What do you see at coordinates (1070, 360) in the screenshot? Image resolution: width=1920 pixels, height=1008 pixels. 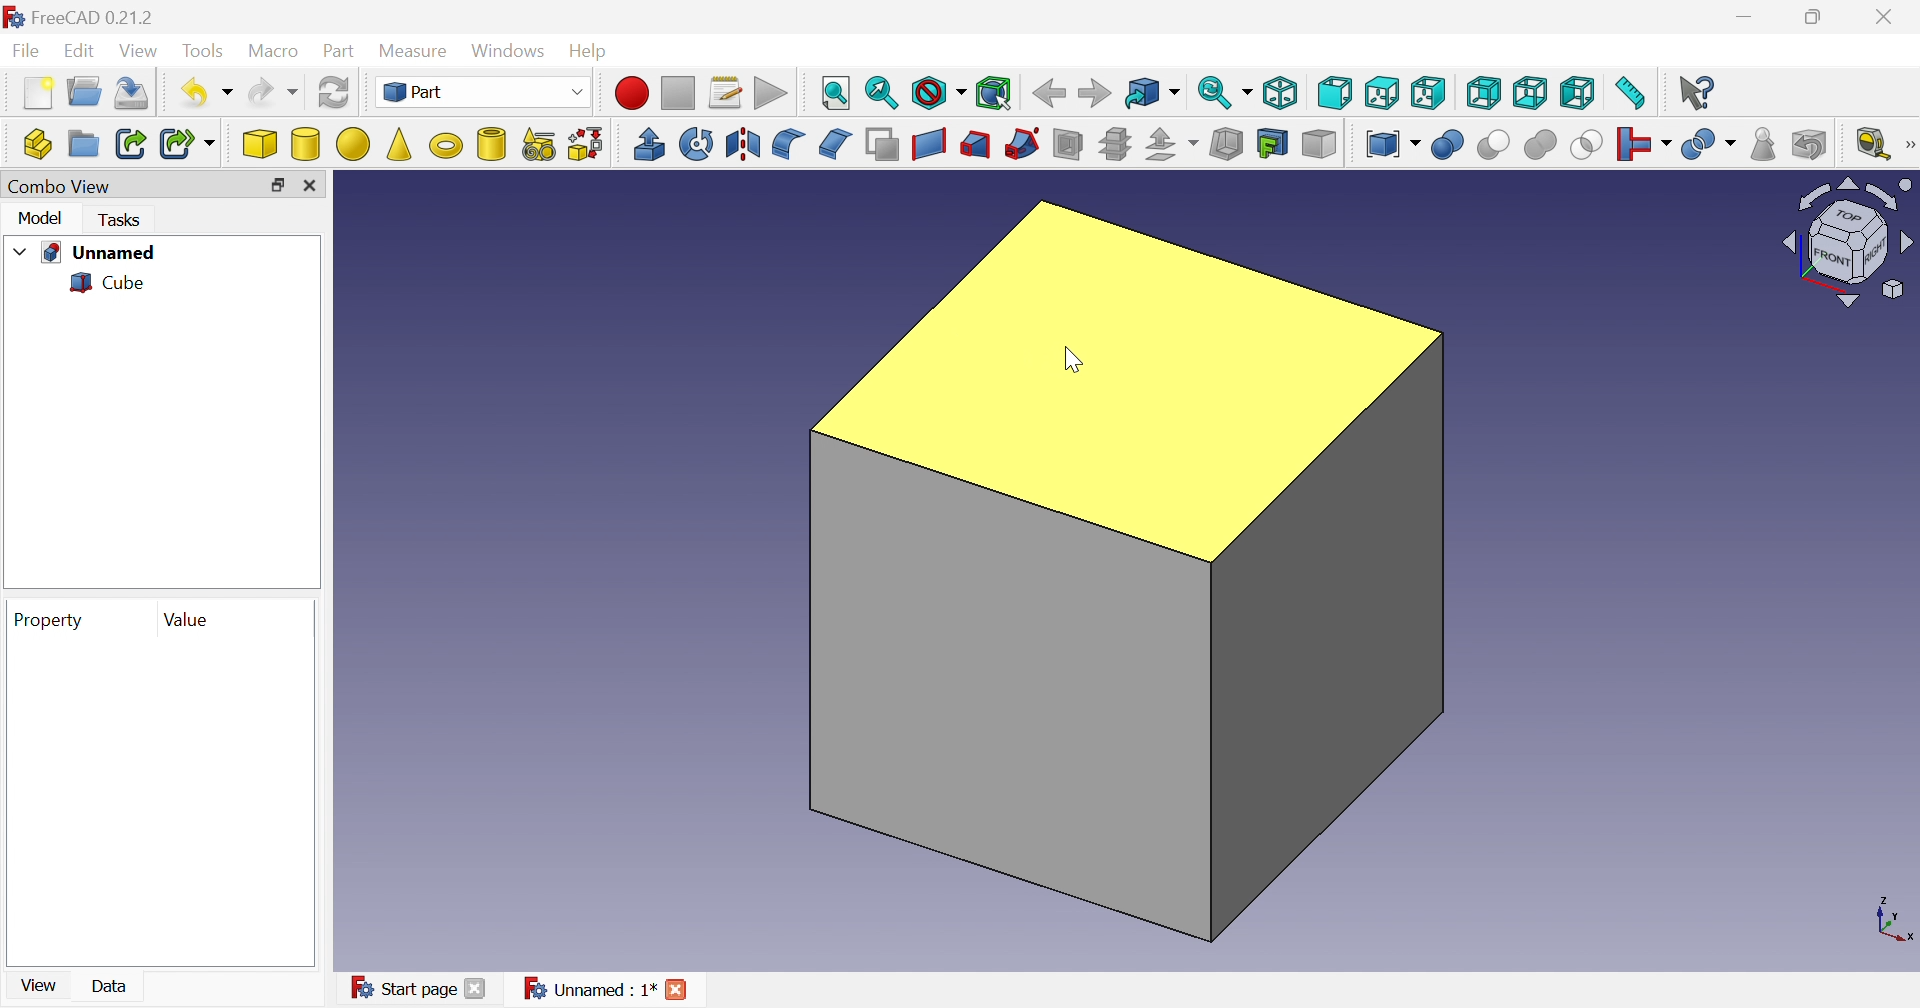 I see `cursor` at bounding box center [1070, 360].